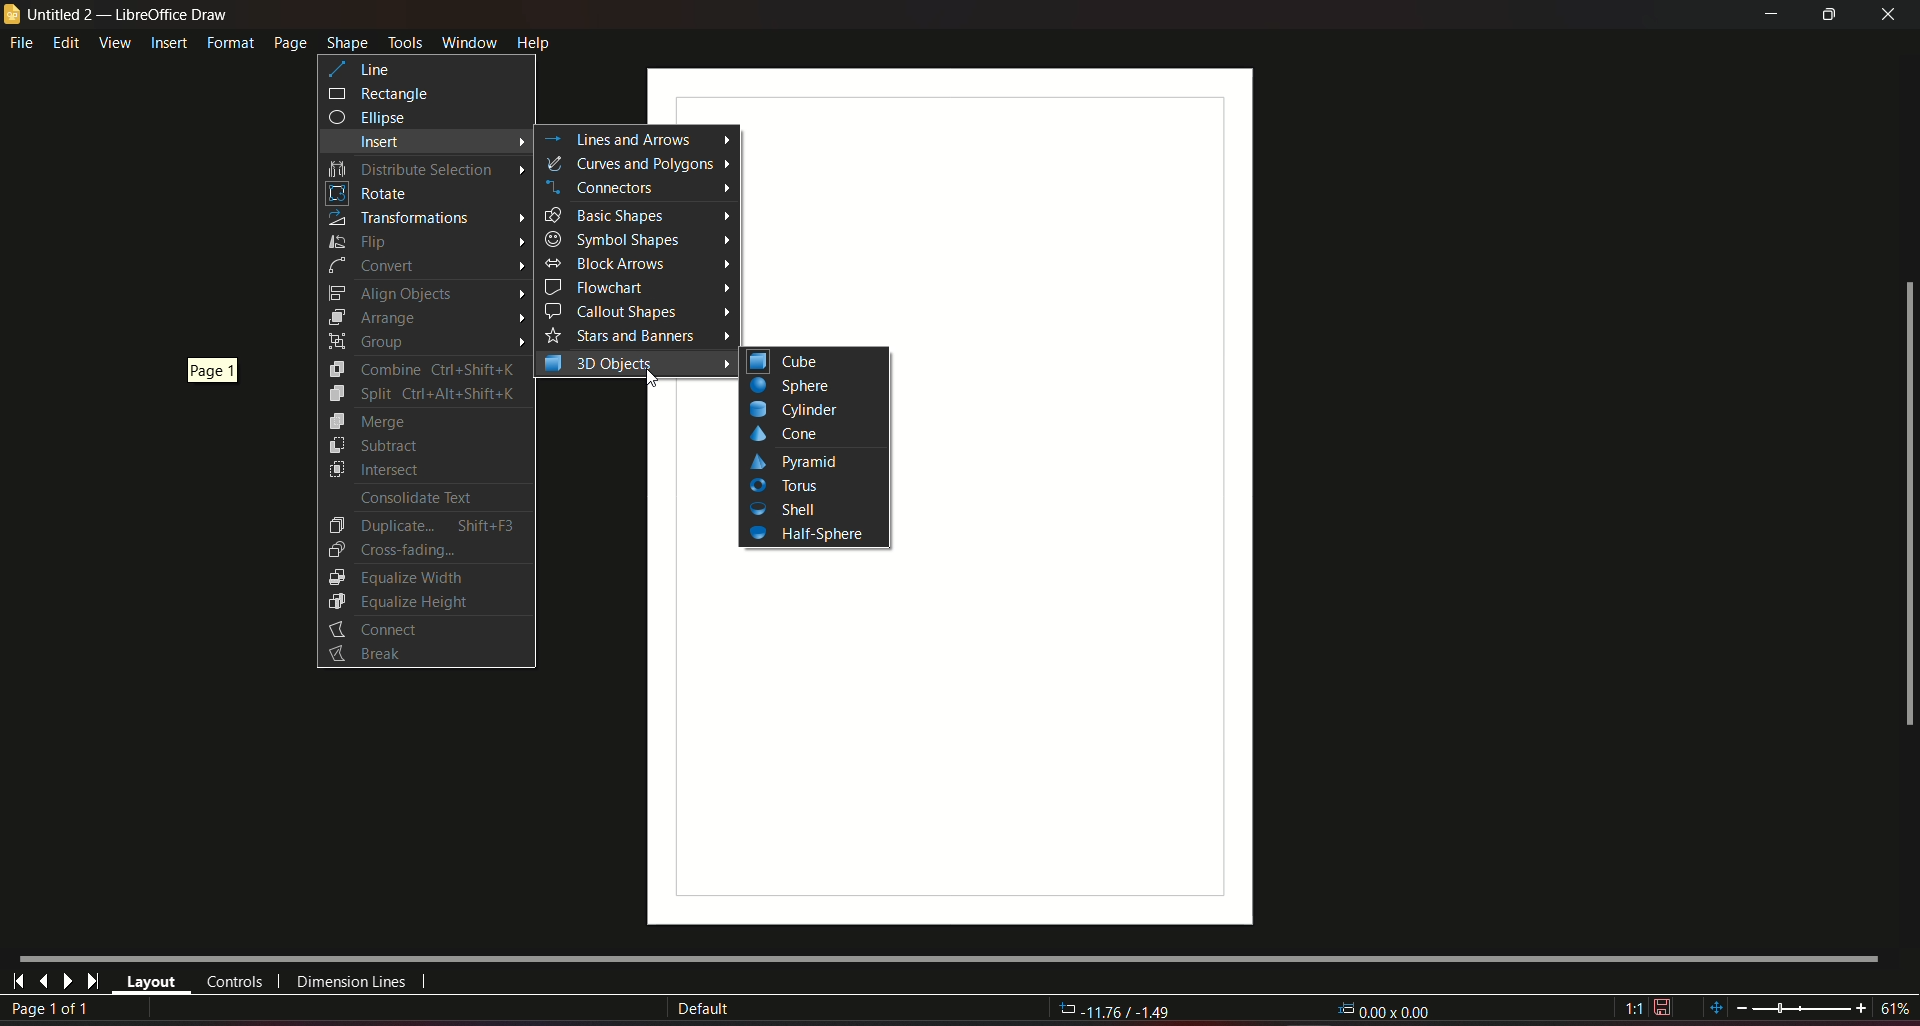 This screenshot has height=1026, width=1920. What do you see at coordinates (1768, 15) in the screenshot?
I see `minimize` at bounding box center [1768, 15].